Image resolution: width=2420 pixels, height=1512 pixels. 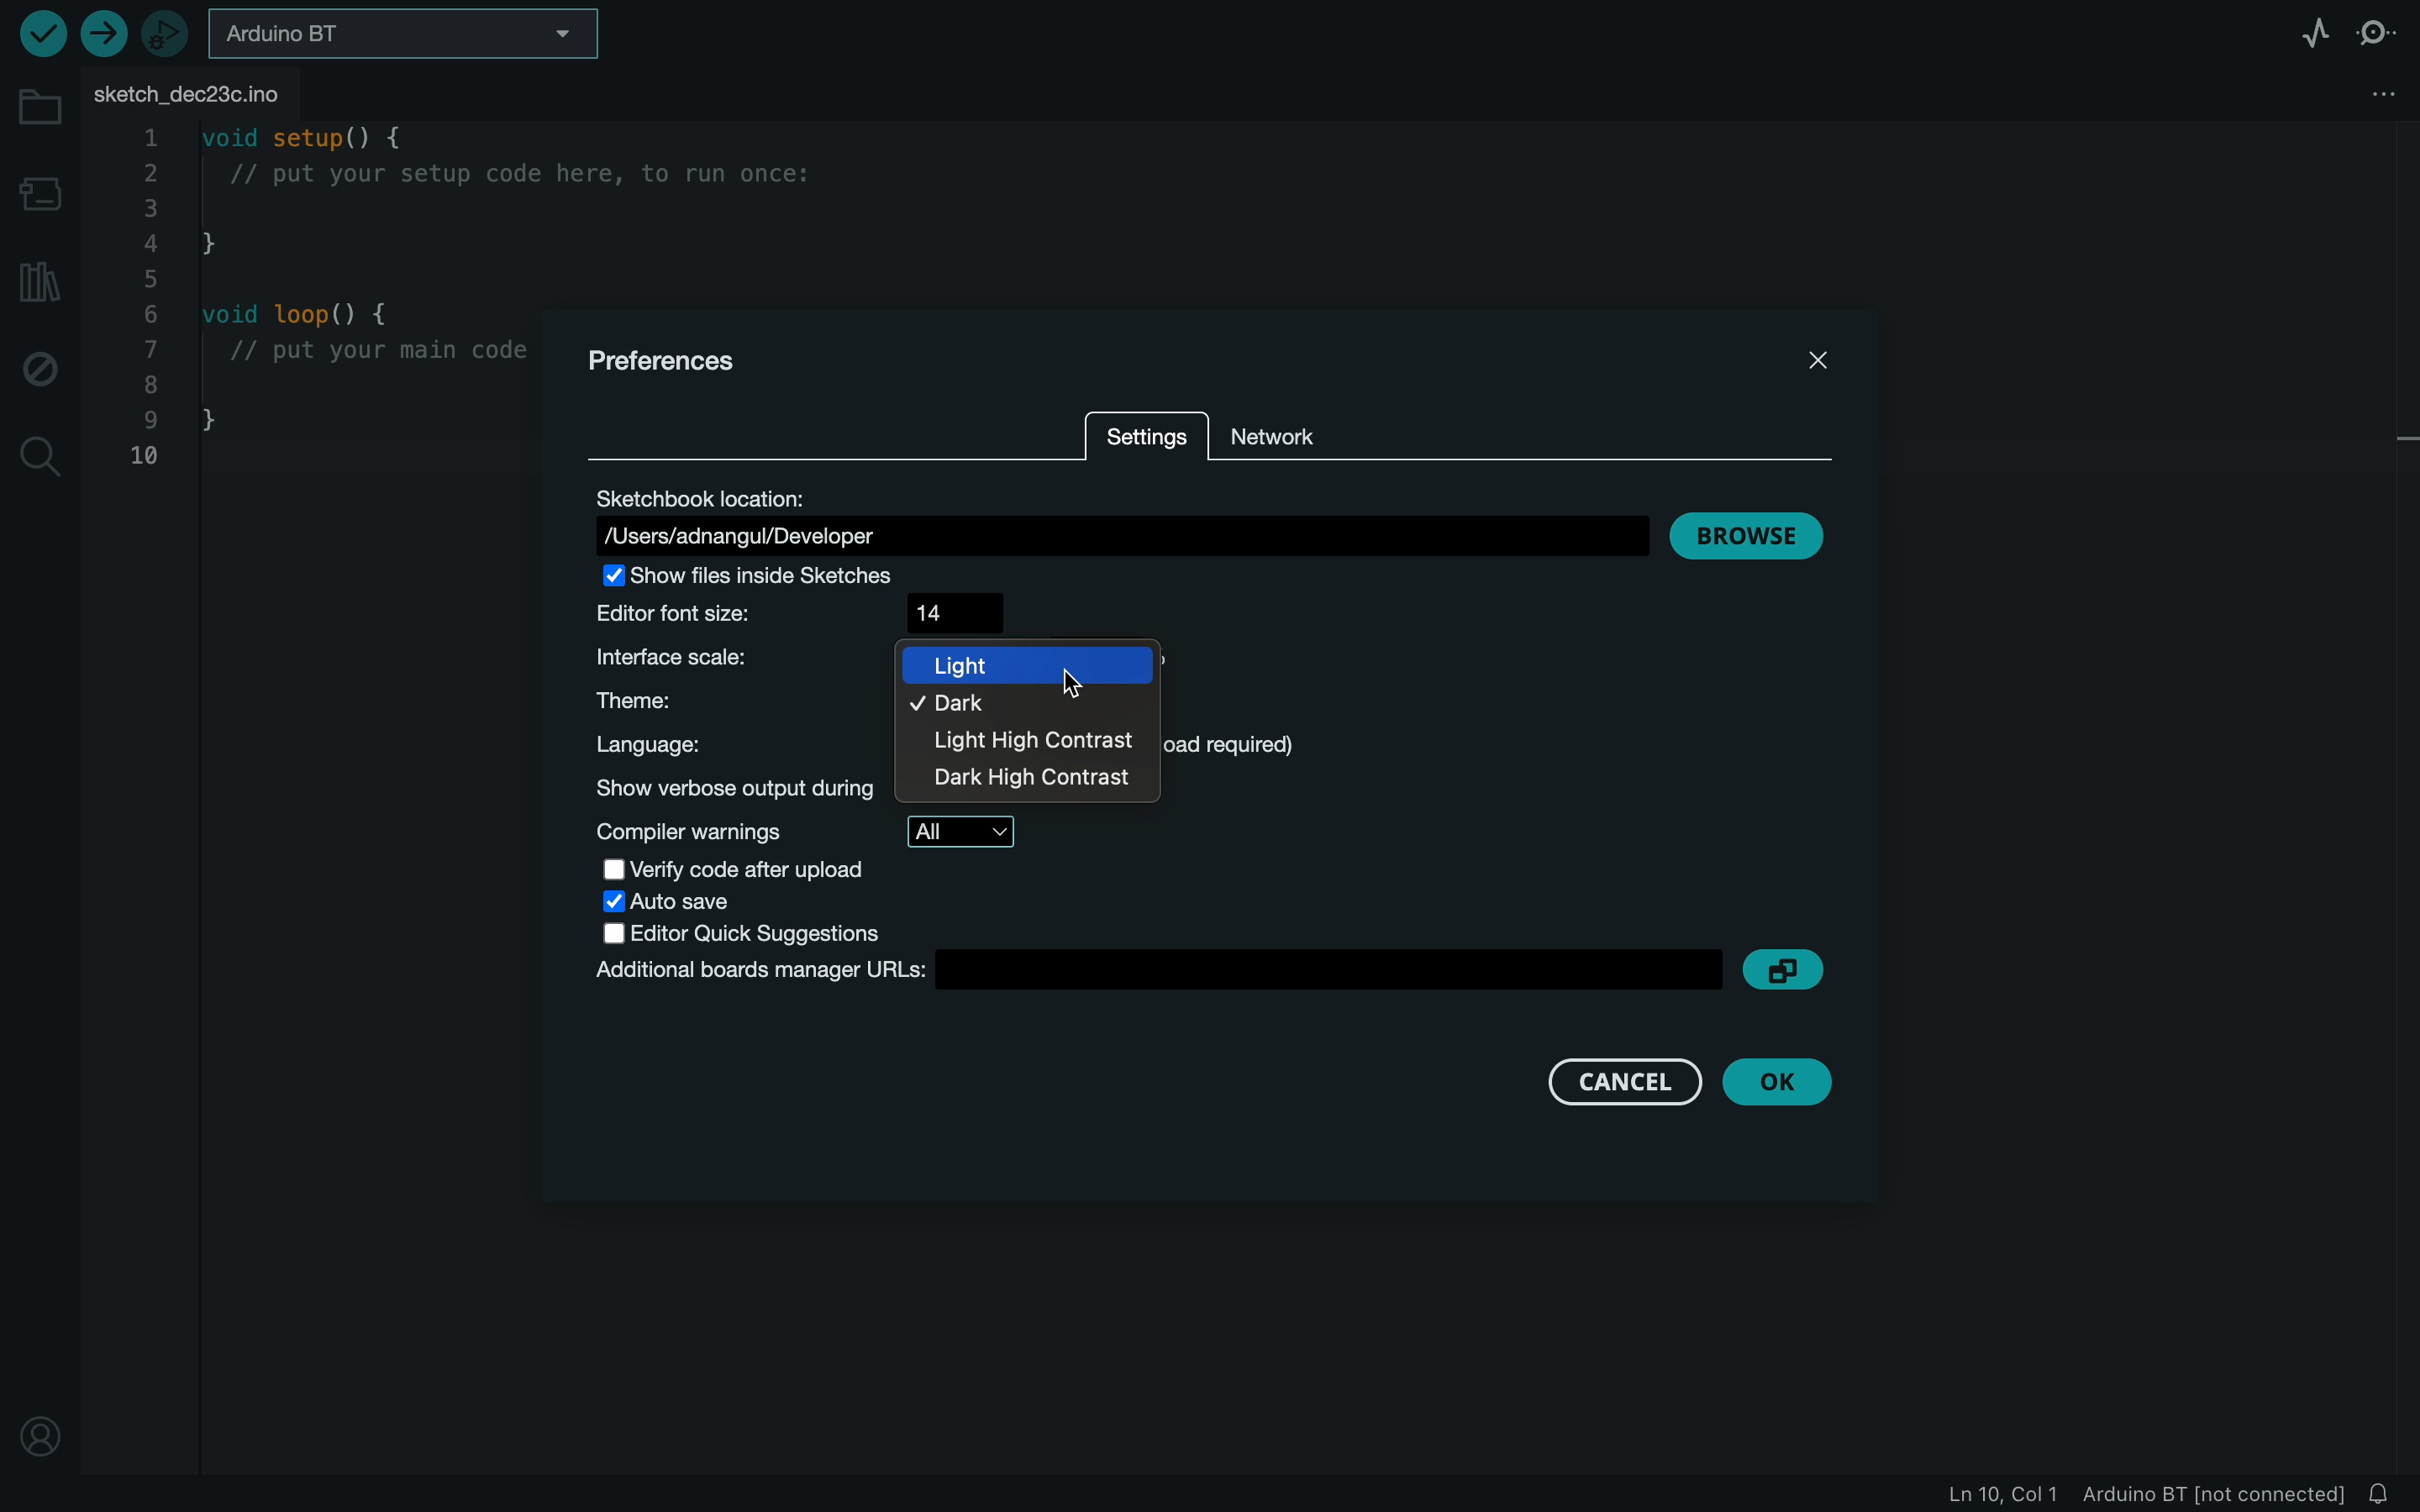 What do you see at coordinates (1784, 971) in the screenshot?
I see `copy` at bounding box center [1784, 971].